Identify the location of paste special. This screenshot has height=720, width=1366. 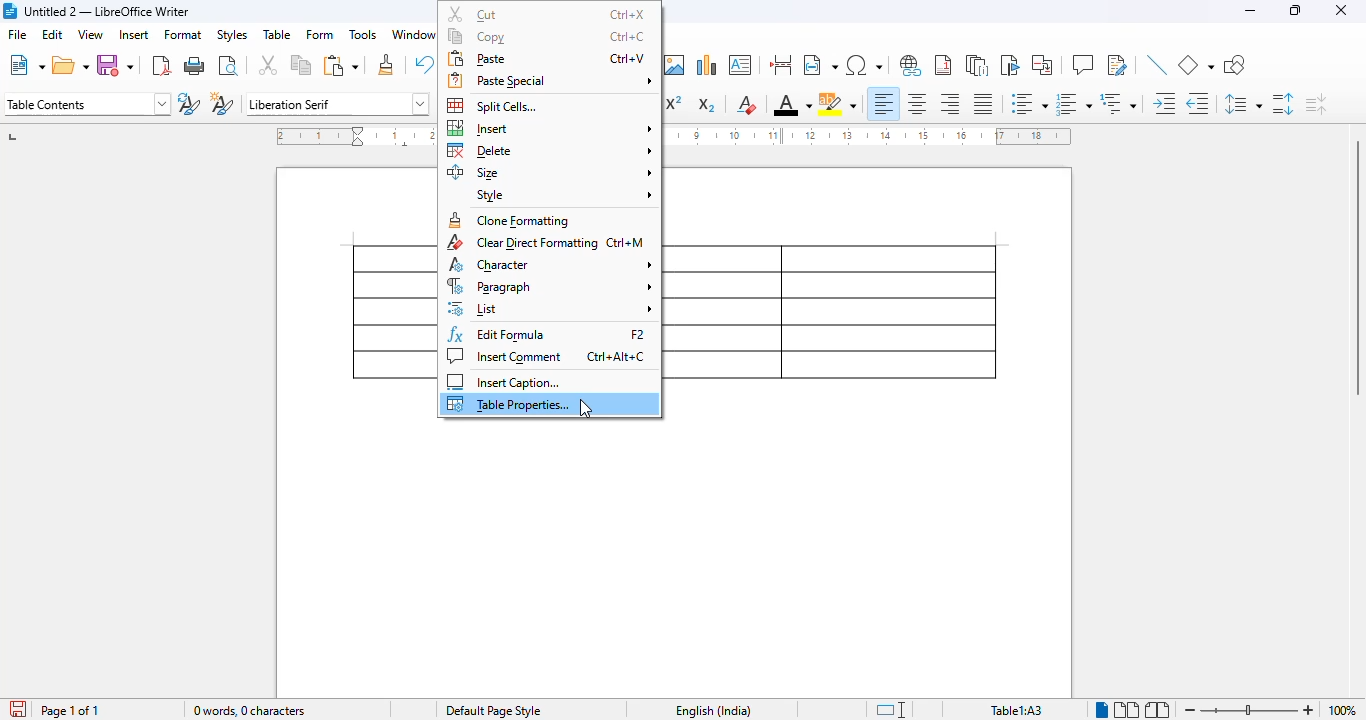
(550, 80).